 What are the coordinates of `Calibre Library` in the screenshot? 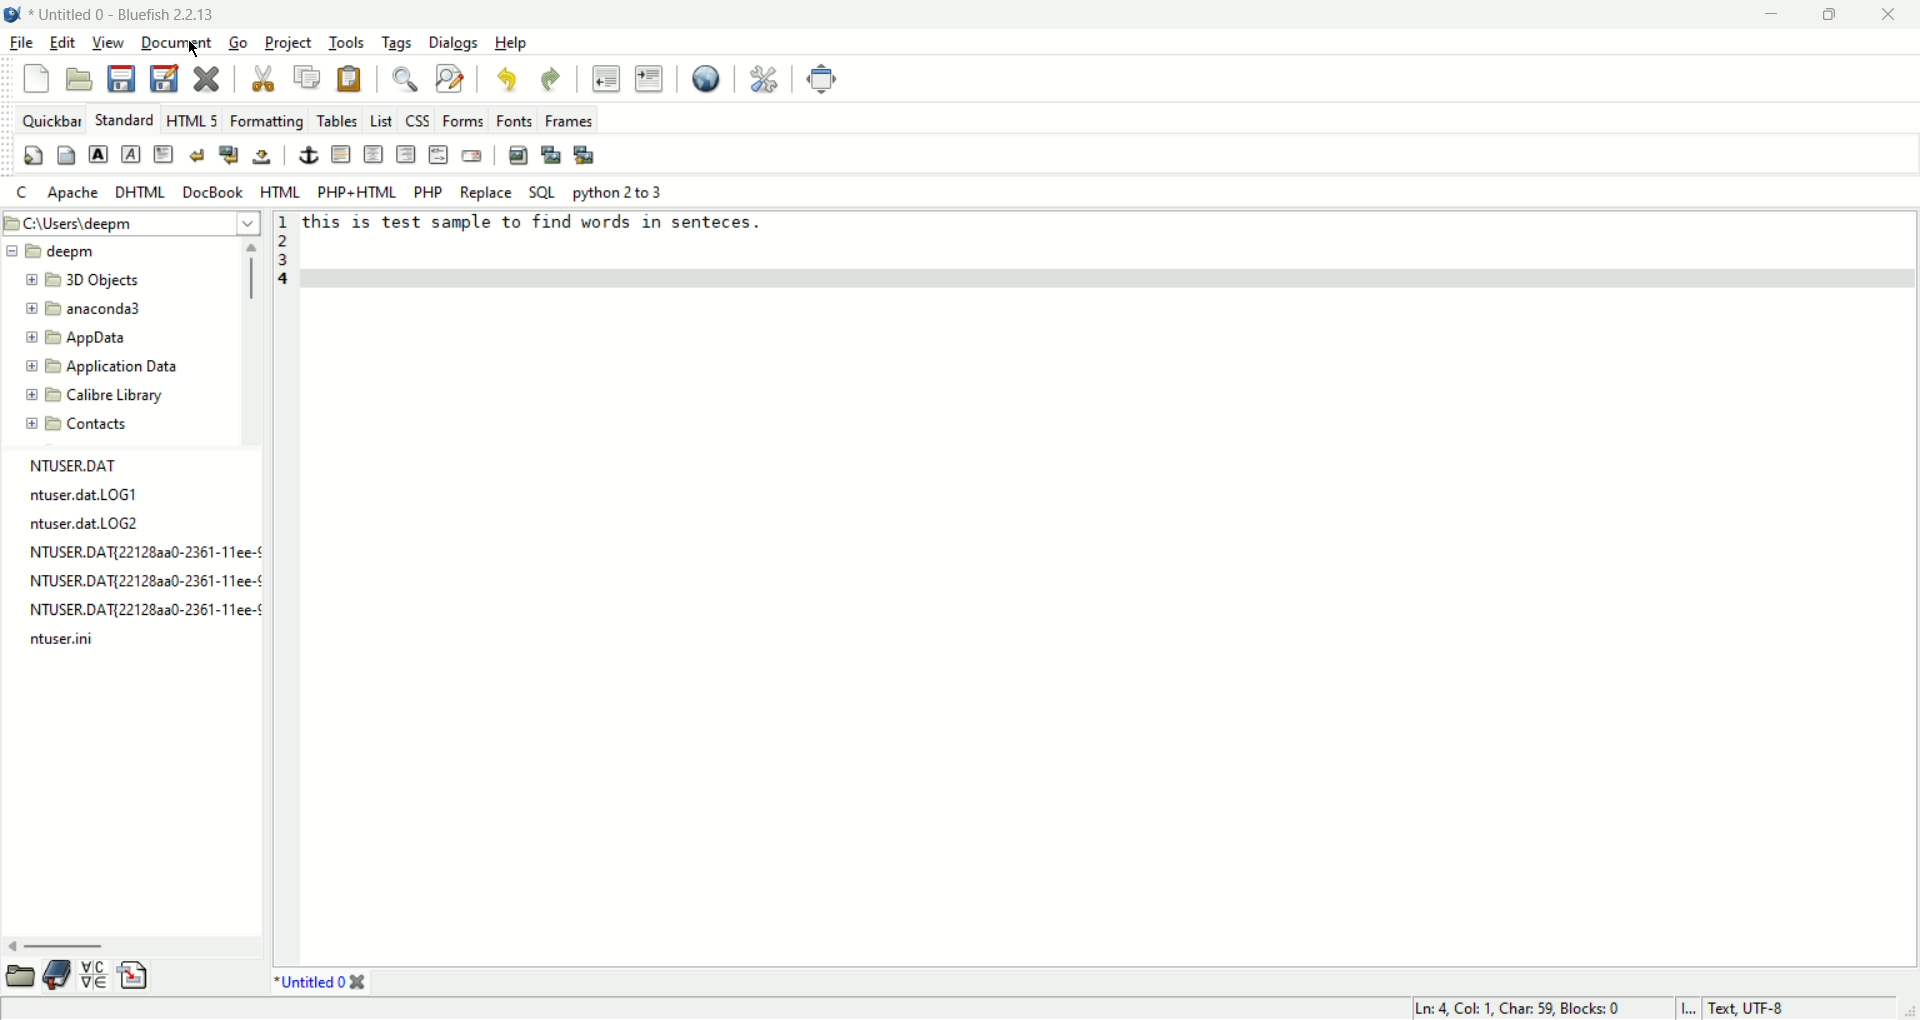 It's located at (119, 396).